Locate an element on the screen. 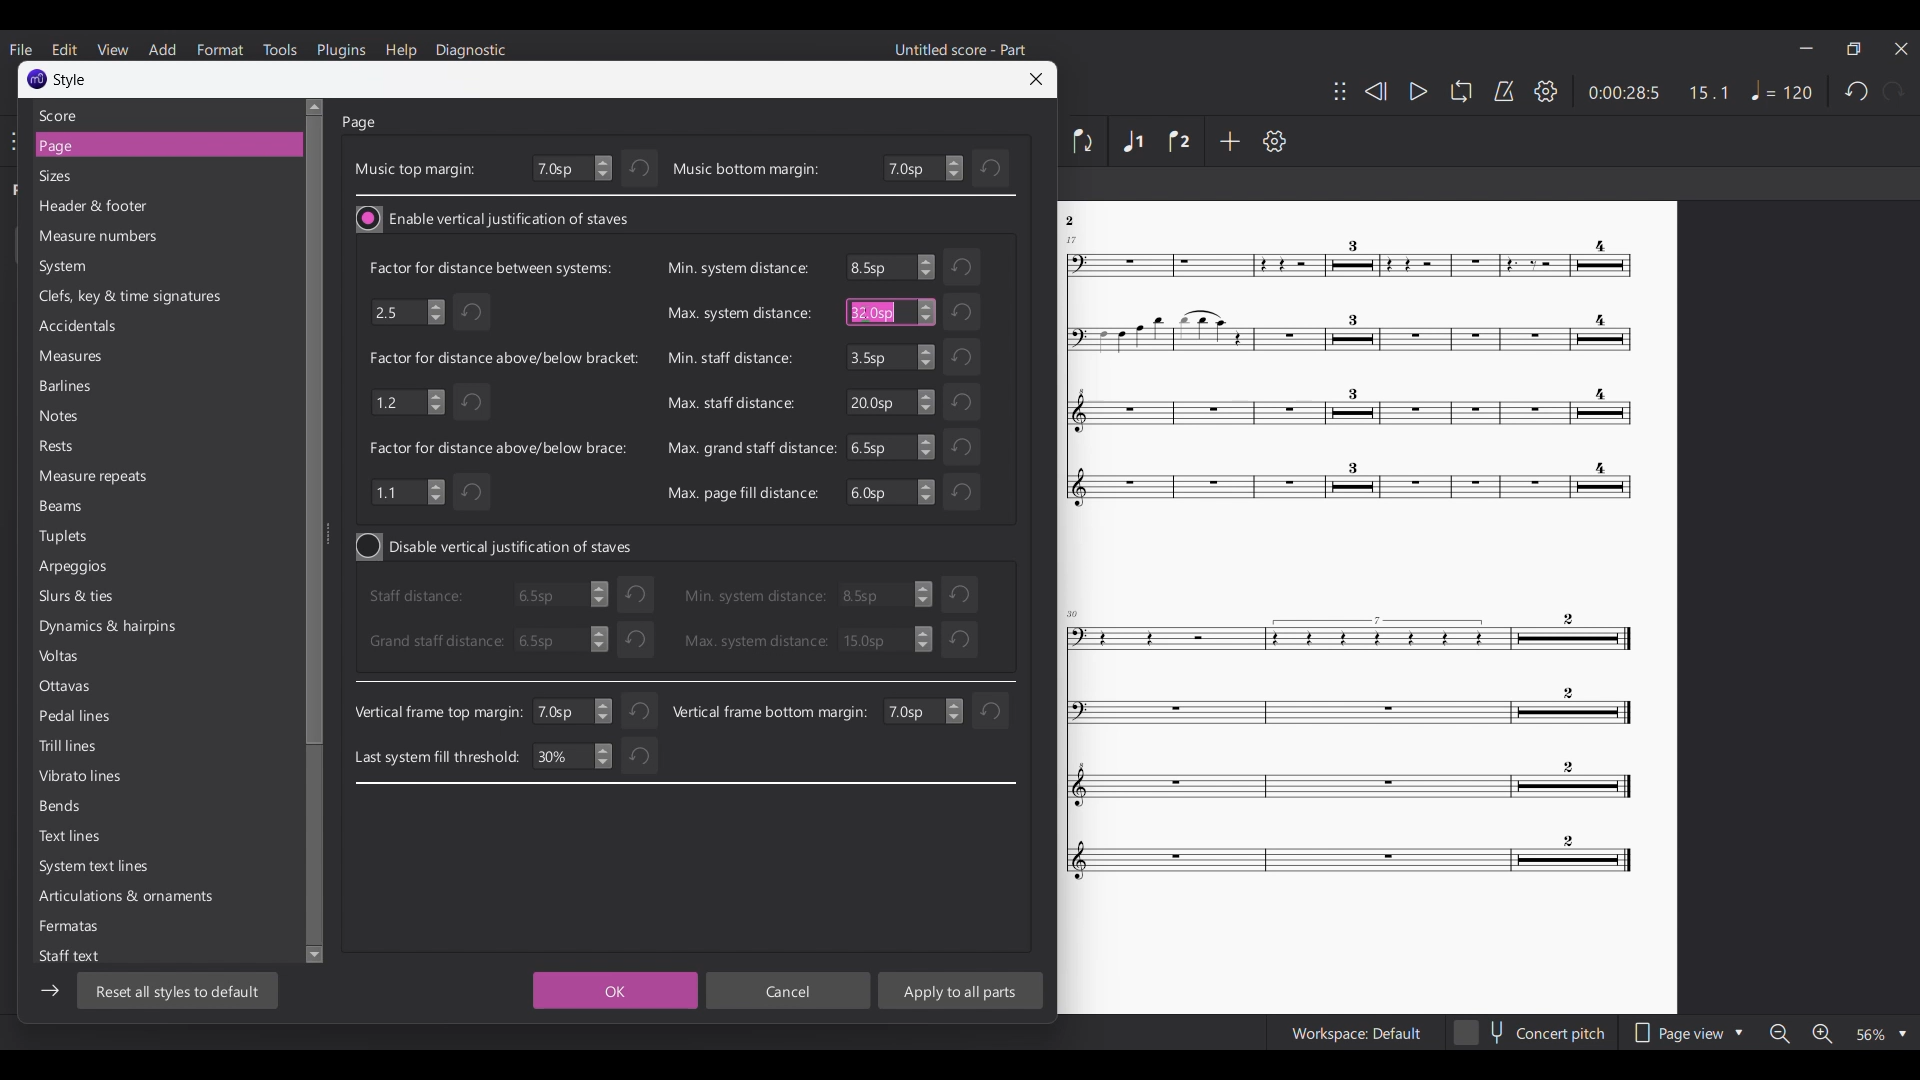 Image resolution: width=1920 pixels, height=1080 pixels. Header & footer is located at coordinates (150, 208).